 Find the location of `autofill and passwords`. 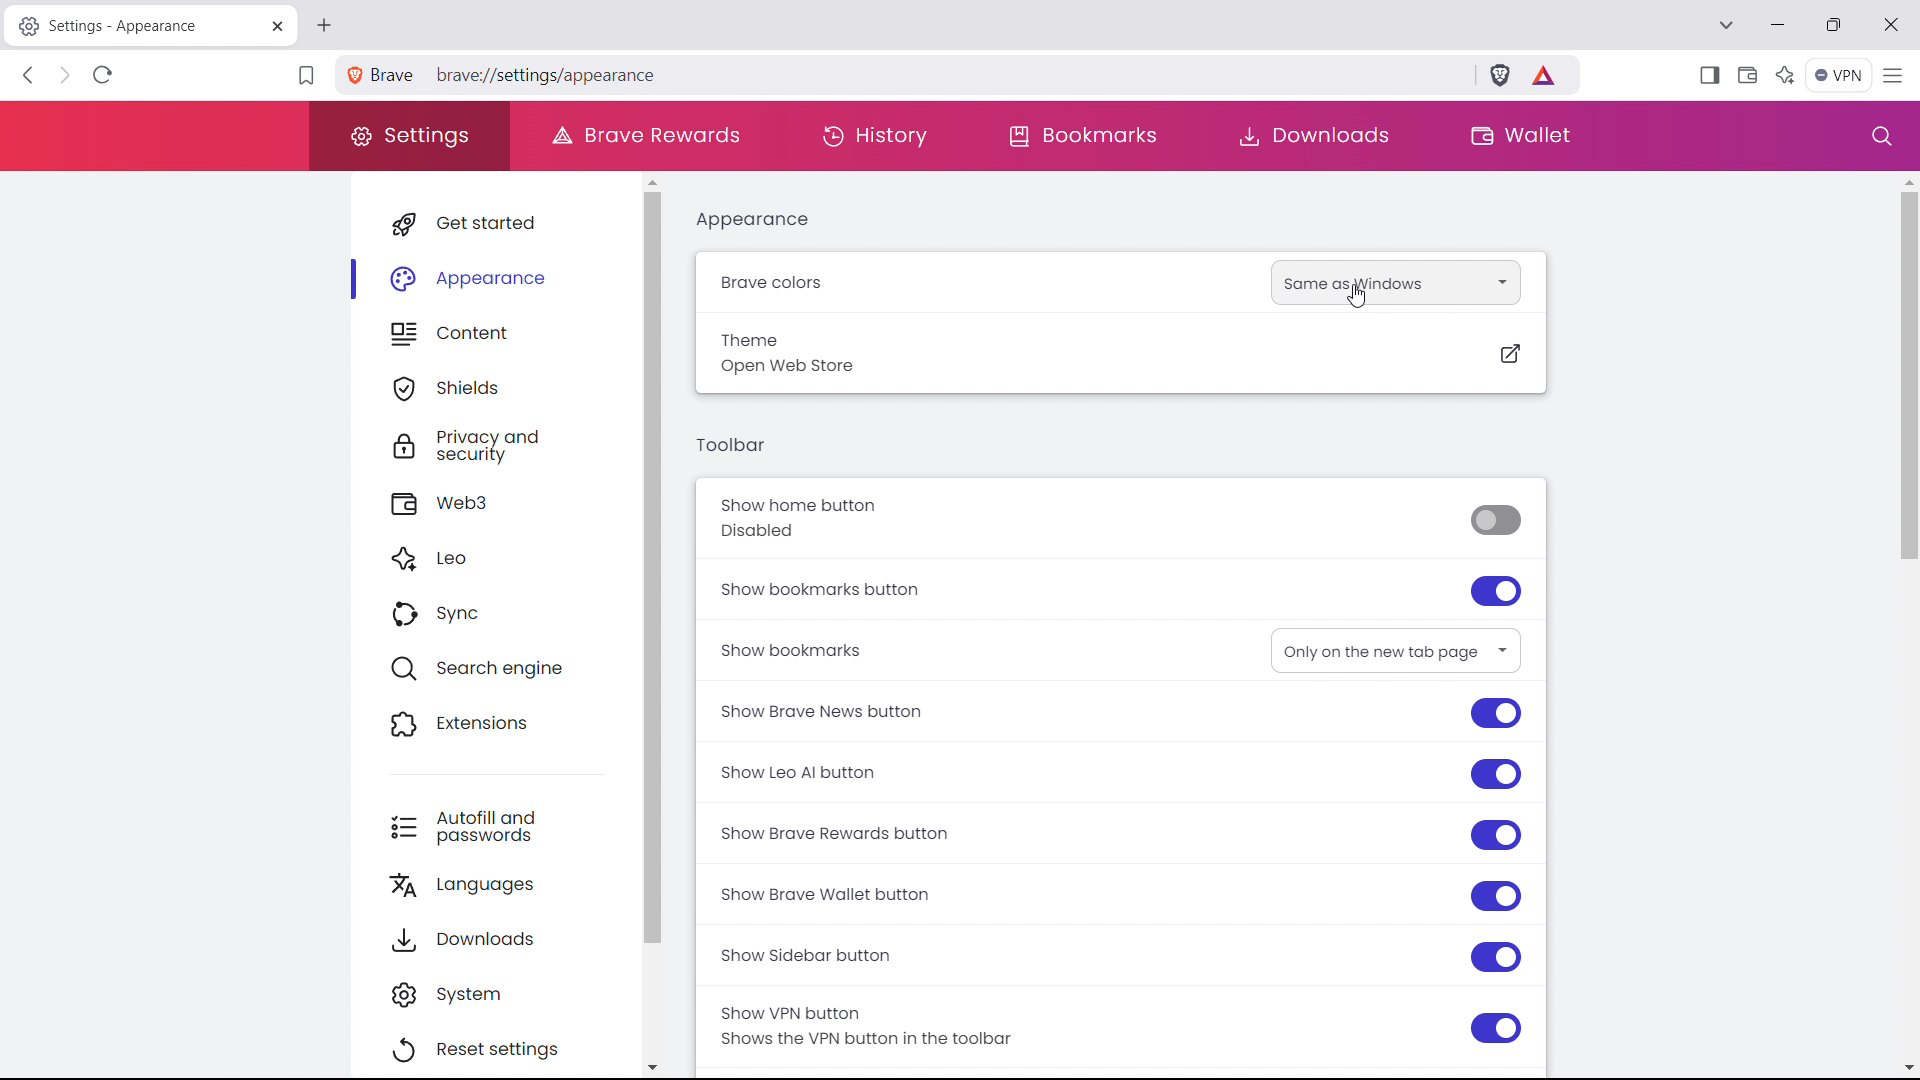

autofill and passwords is located at coordinates (506, 824).